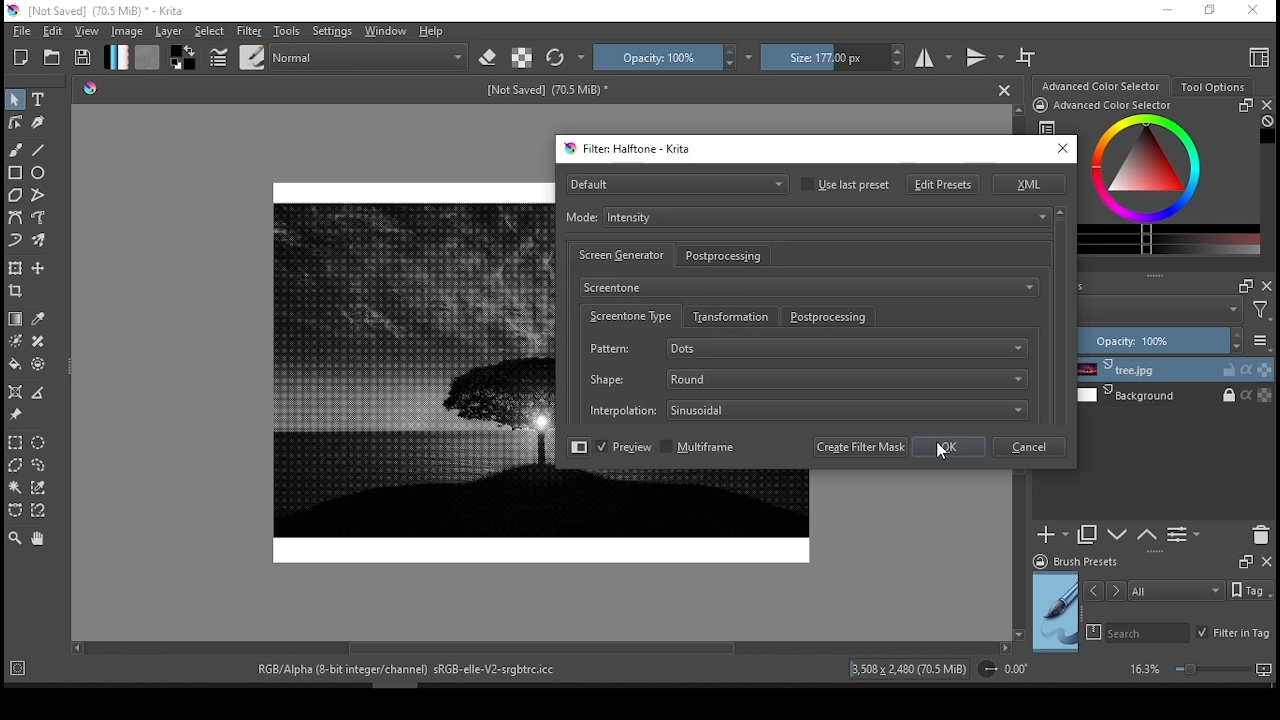  I want to click on close docker, so click(1267, 103).